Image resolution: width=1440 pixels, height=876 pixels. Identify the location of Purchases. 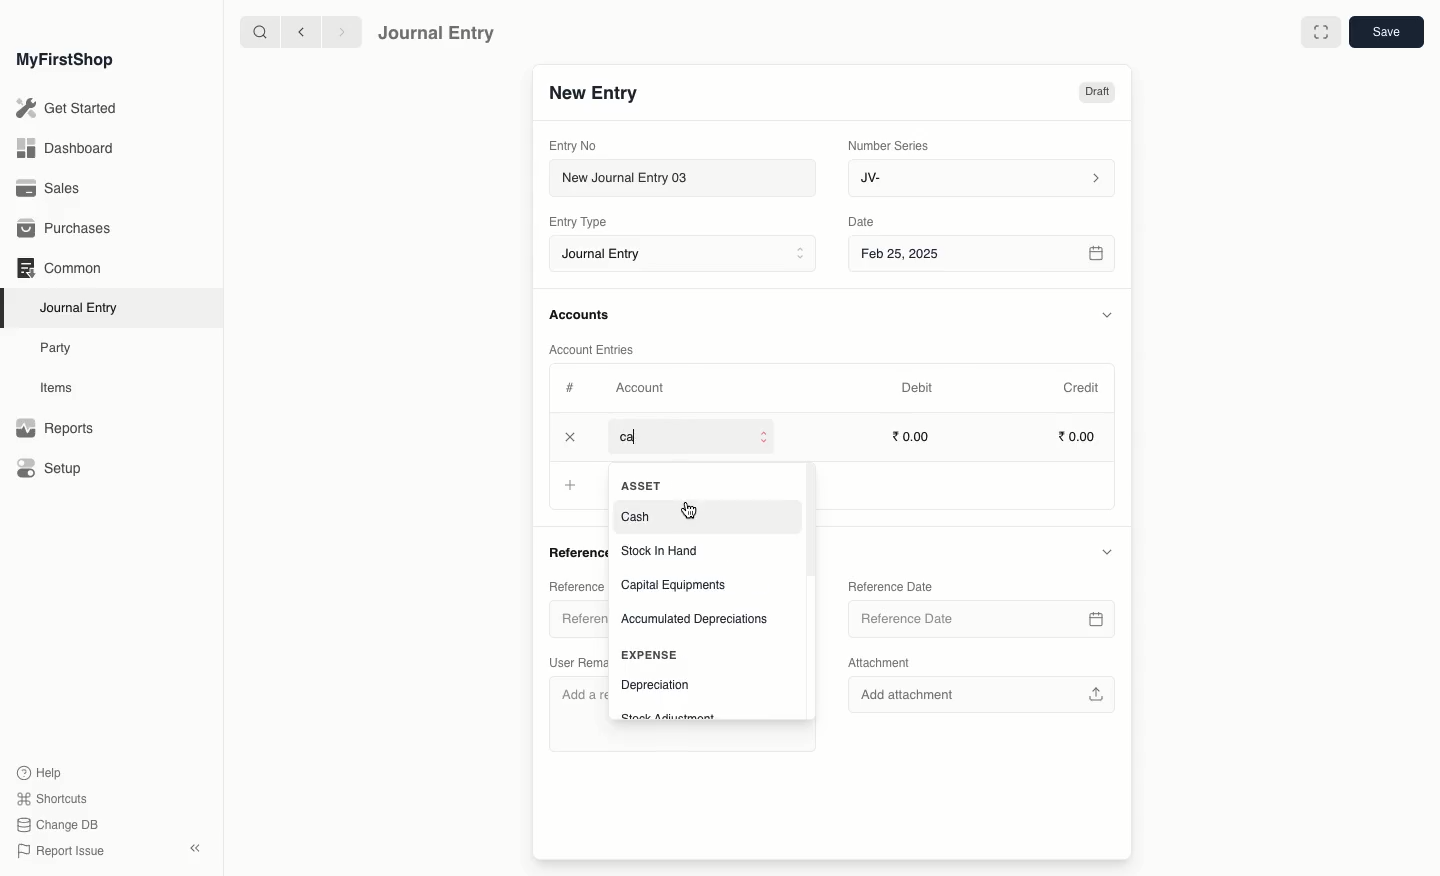
(69, 229).